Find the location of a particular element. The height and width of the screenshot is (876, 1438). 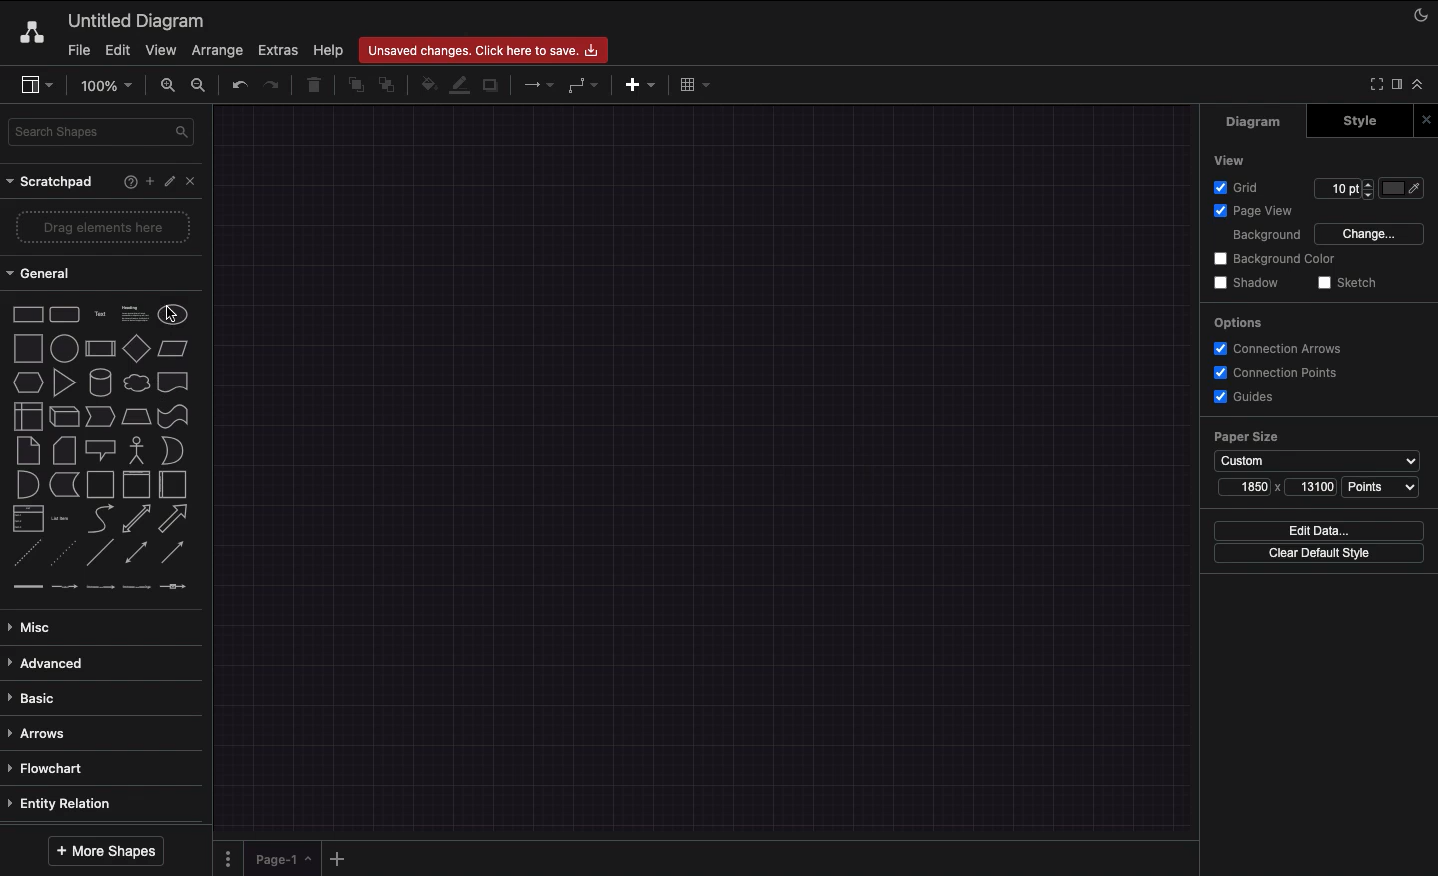

To front is located at coordinates (355, 85).